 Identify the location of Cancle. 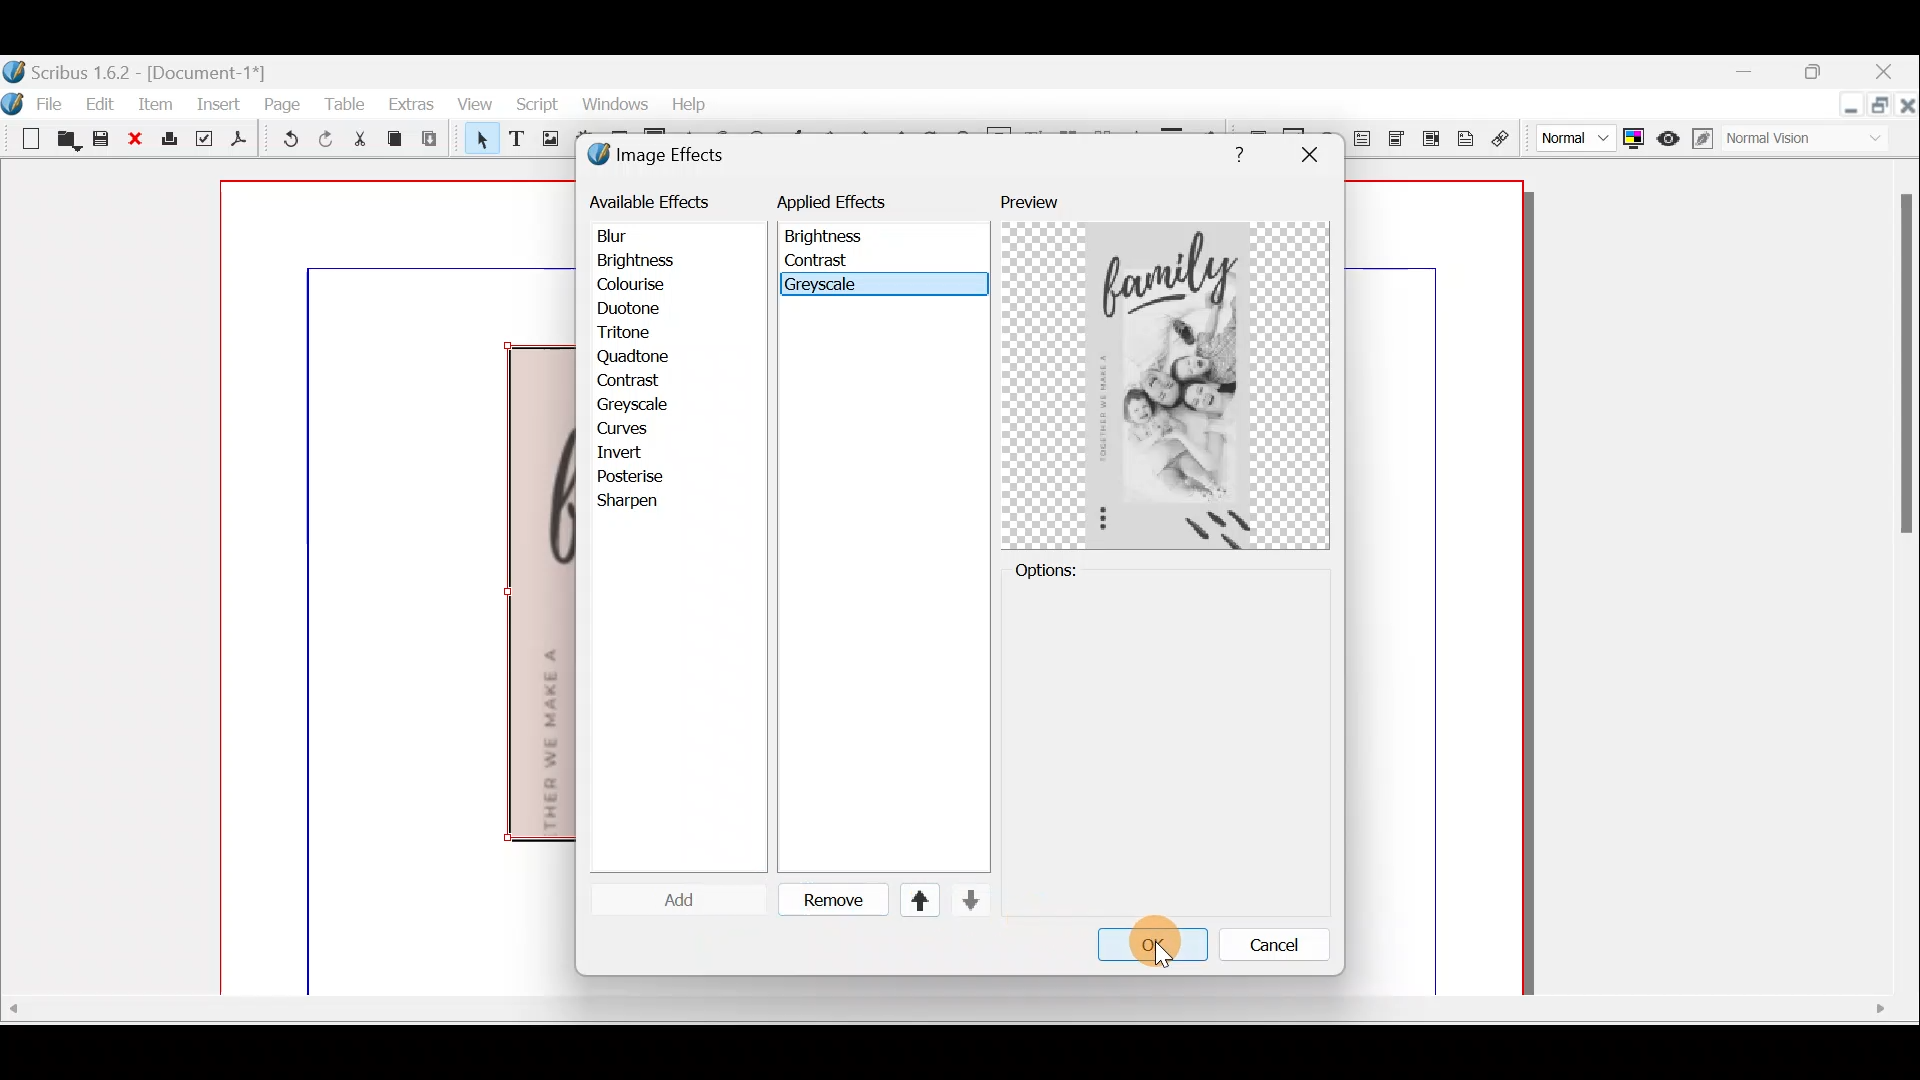
(1275, 947).